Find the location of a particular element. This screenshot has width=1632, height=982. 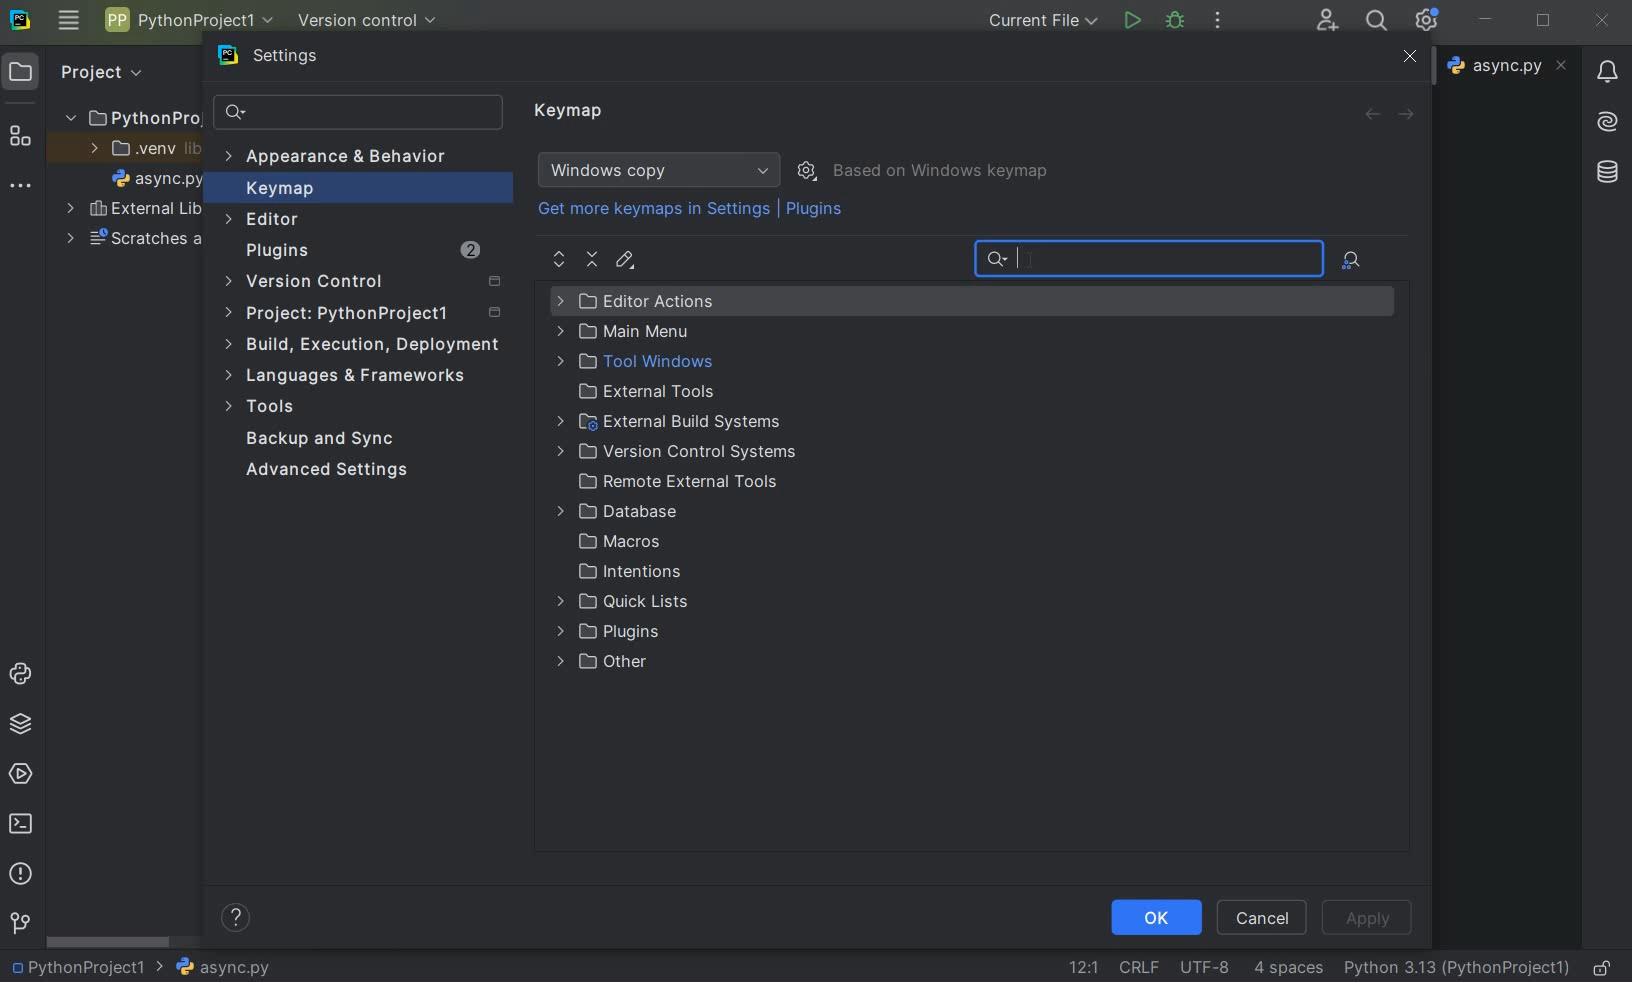

based on windows keymap is located at coordinates (942, 172).